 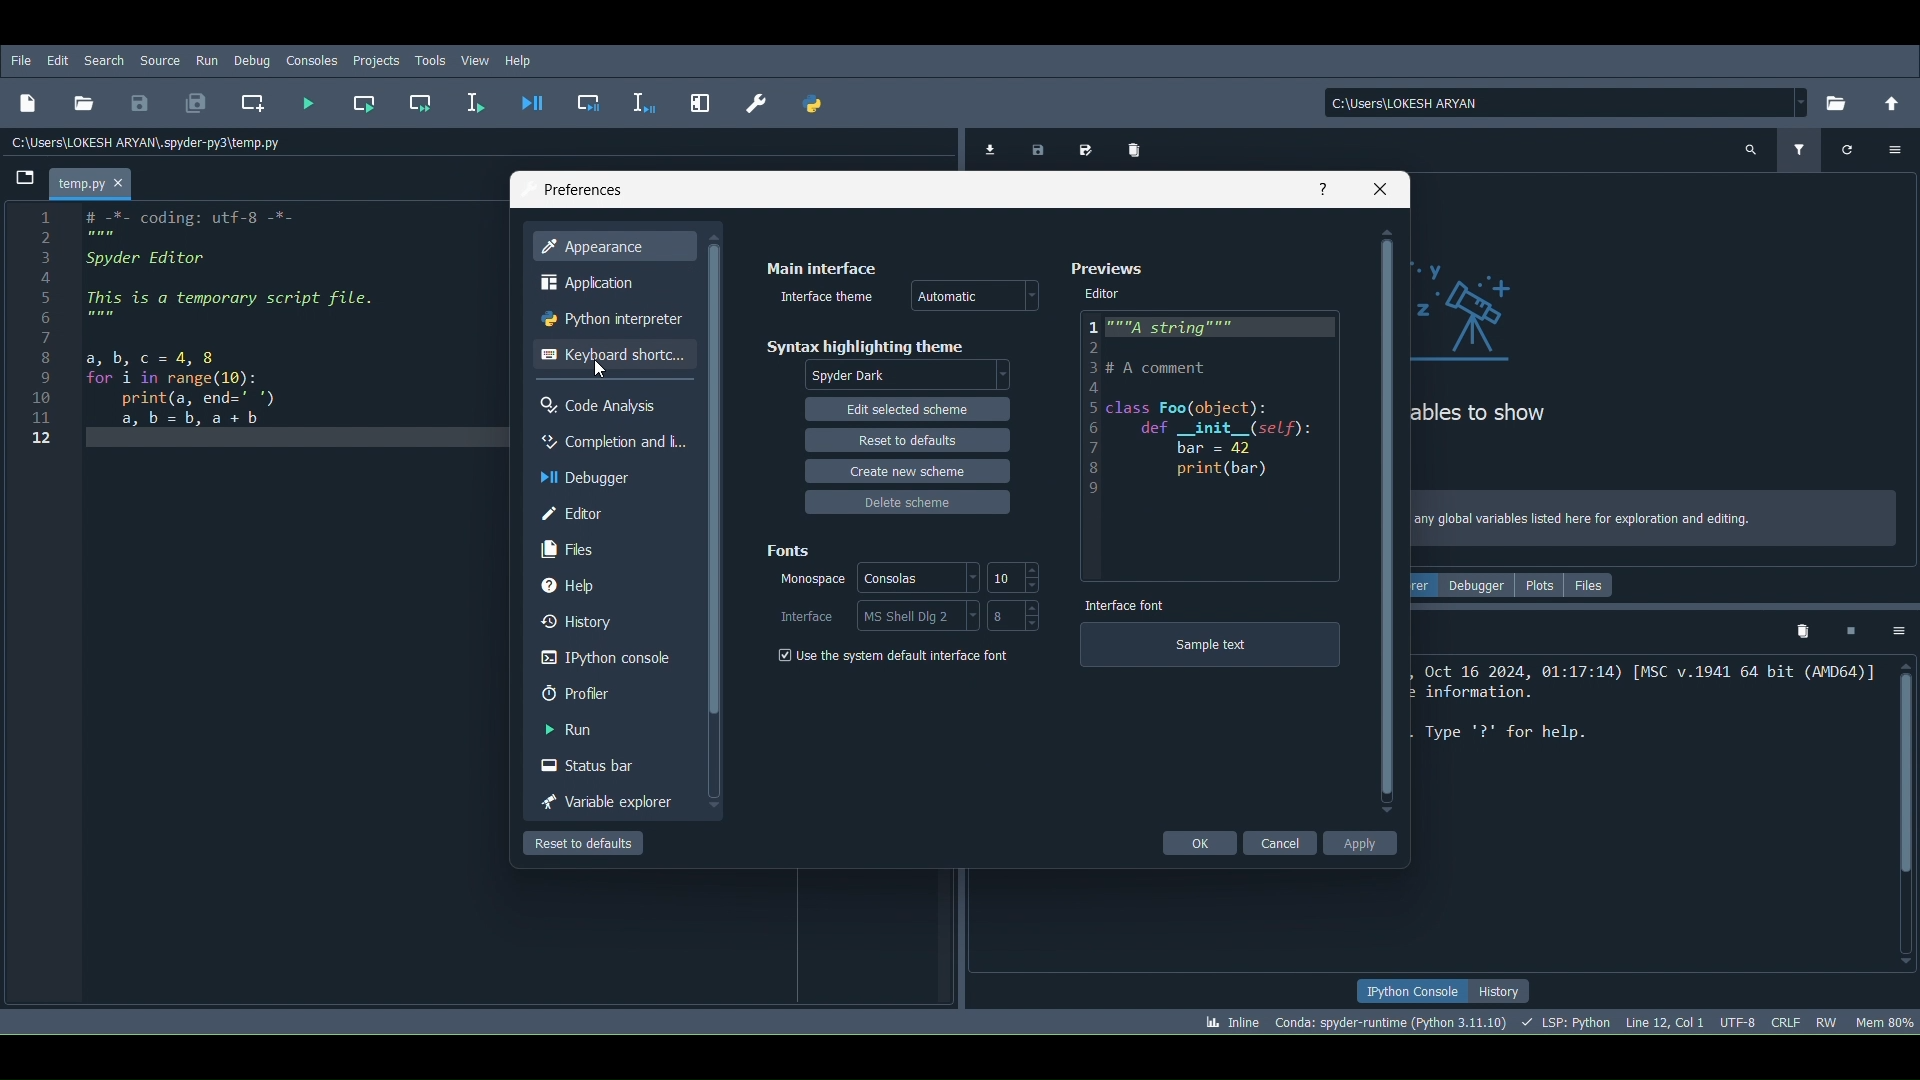 I want to click on Fonts, so click(x=794, y=550).